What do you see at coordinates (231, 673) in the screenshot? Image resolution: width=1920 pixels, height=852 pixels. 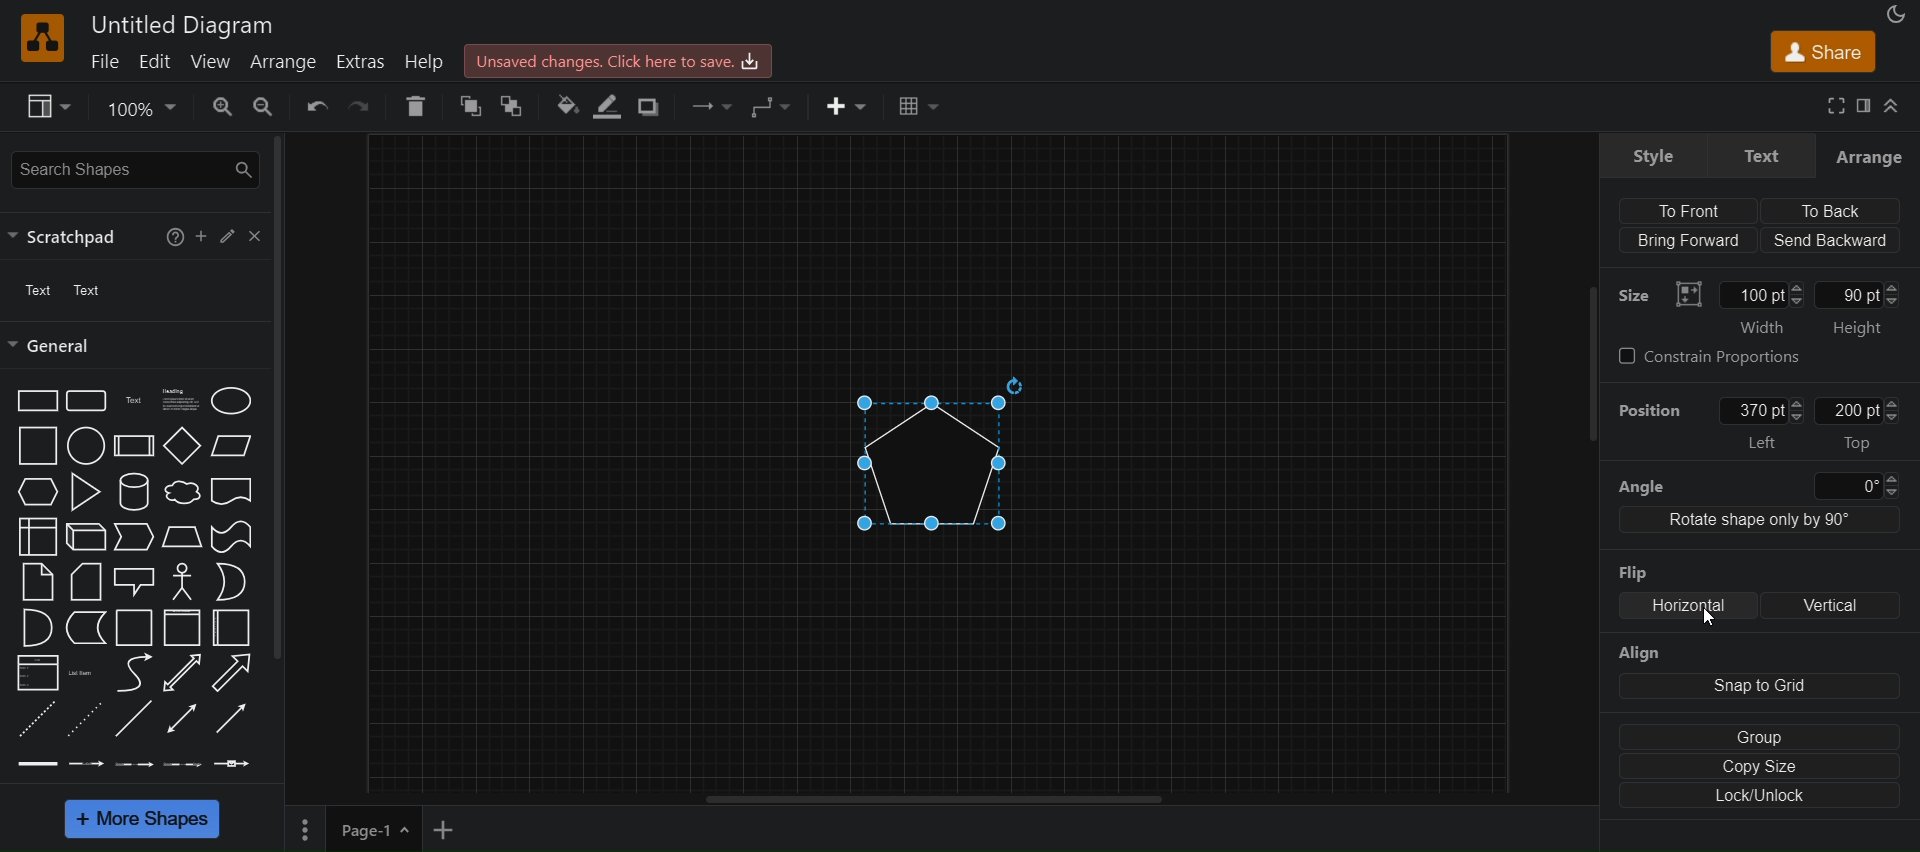 I see `Arrow` at bounding box center [231, 673].